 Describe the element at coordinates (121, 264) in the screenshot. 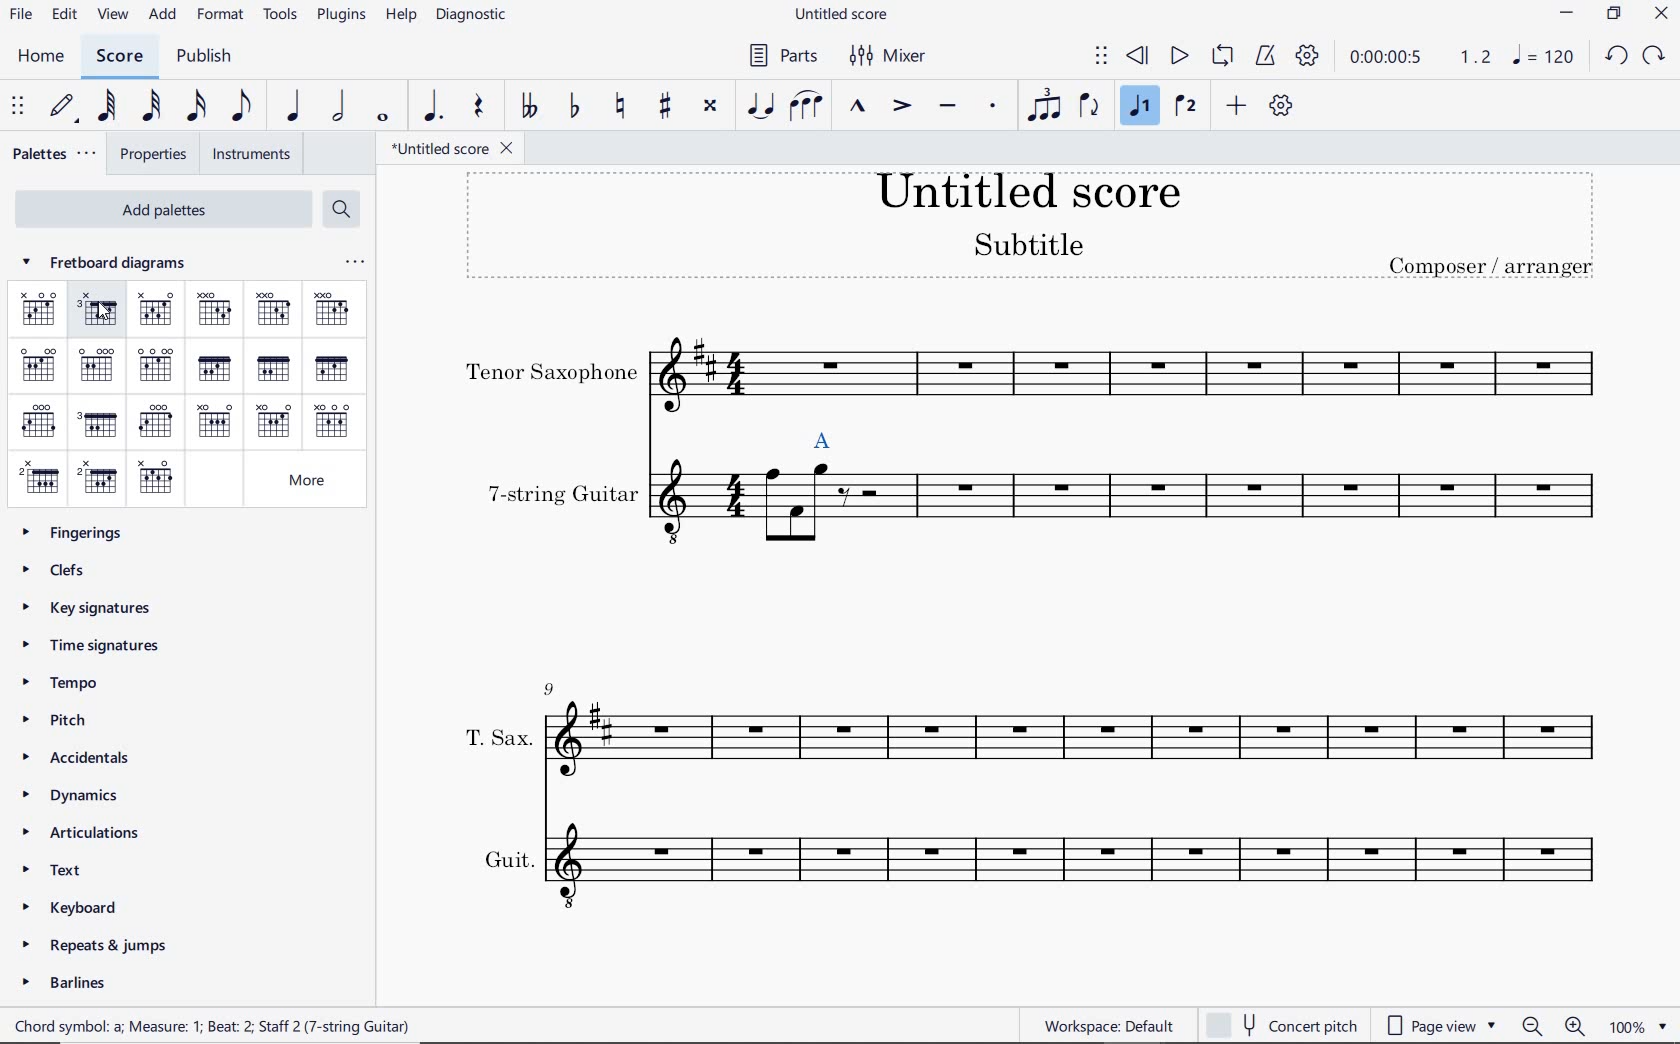

I see `fretboard diagrams` at that location.